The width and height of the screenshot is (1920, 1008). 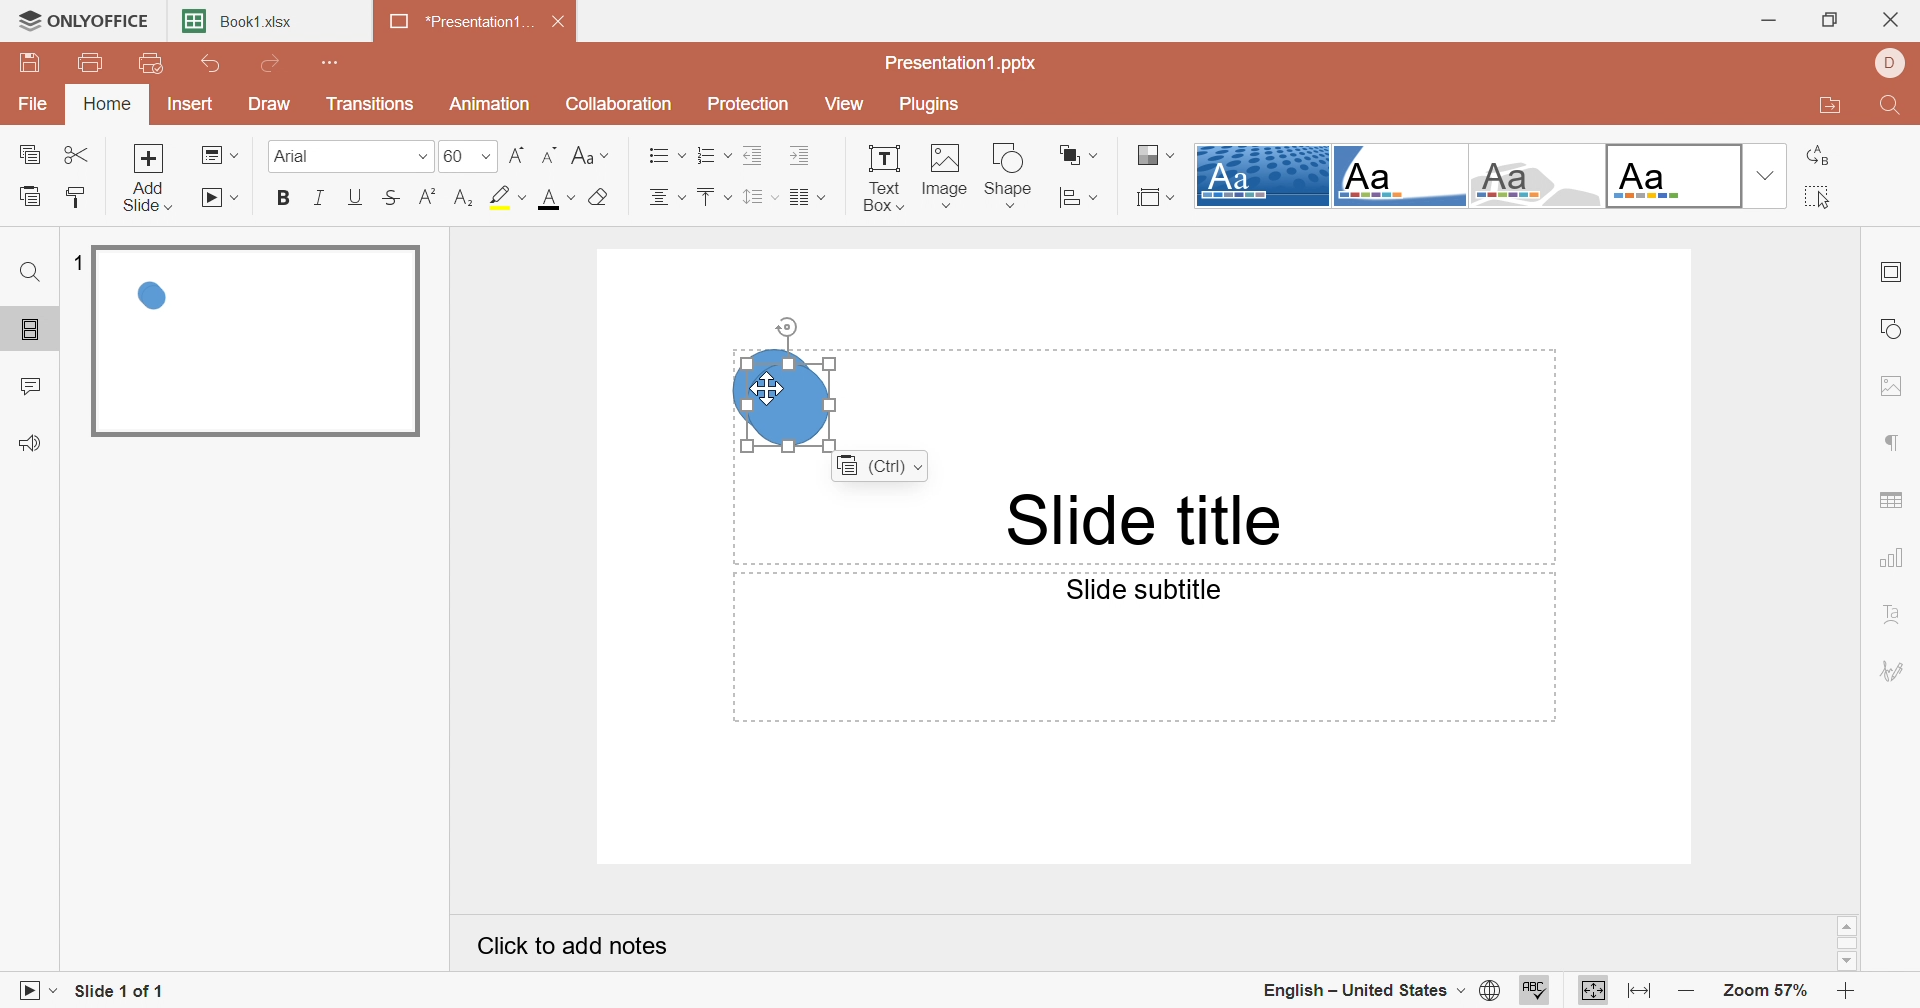 I want to click on Vertical align, so click(x=713, y=197).